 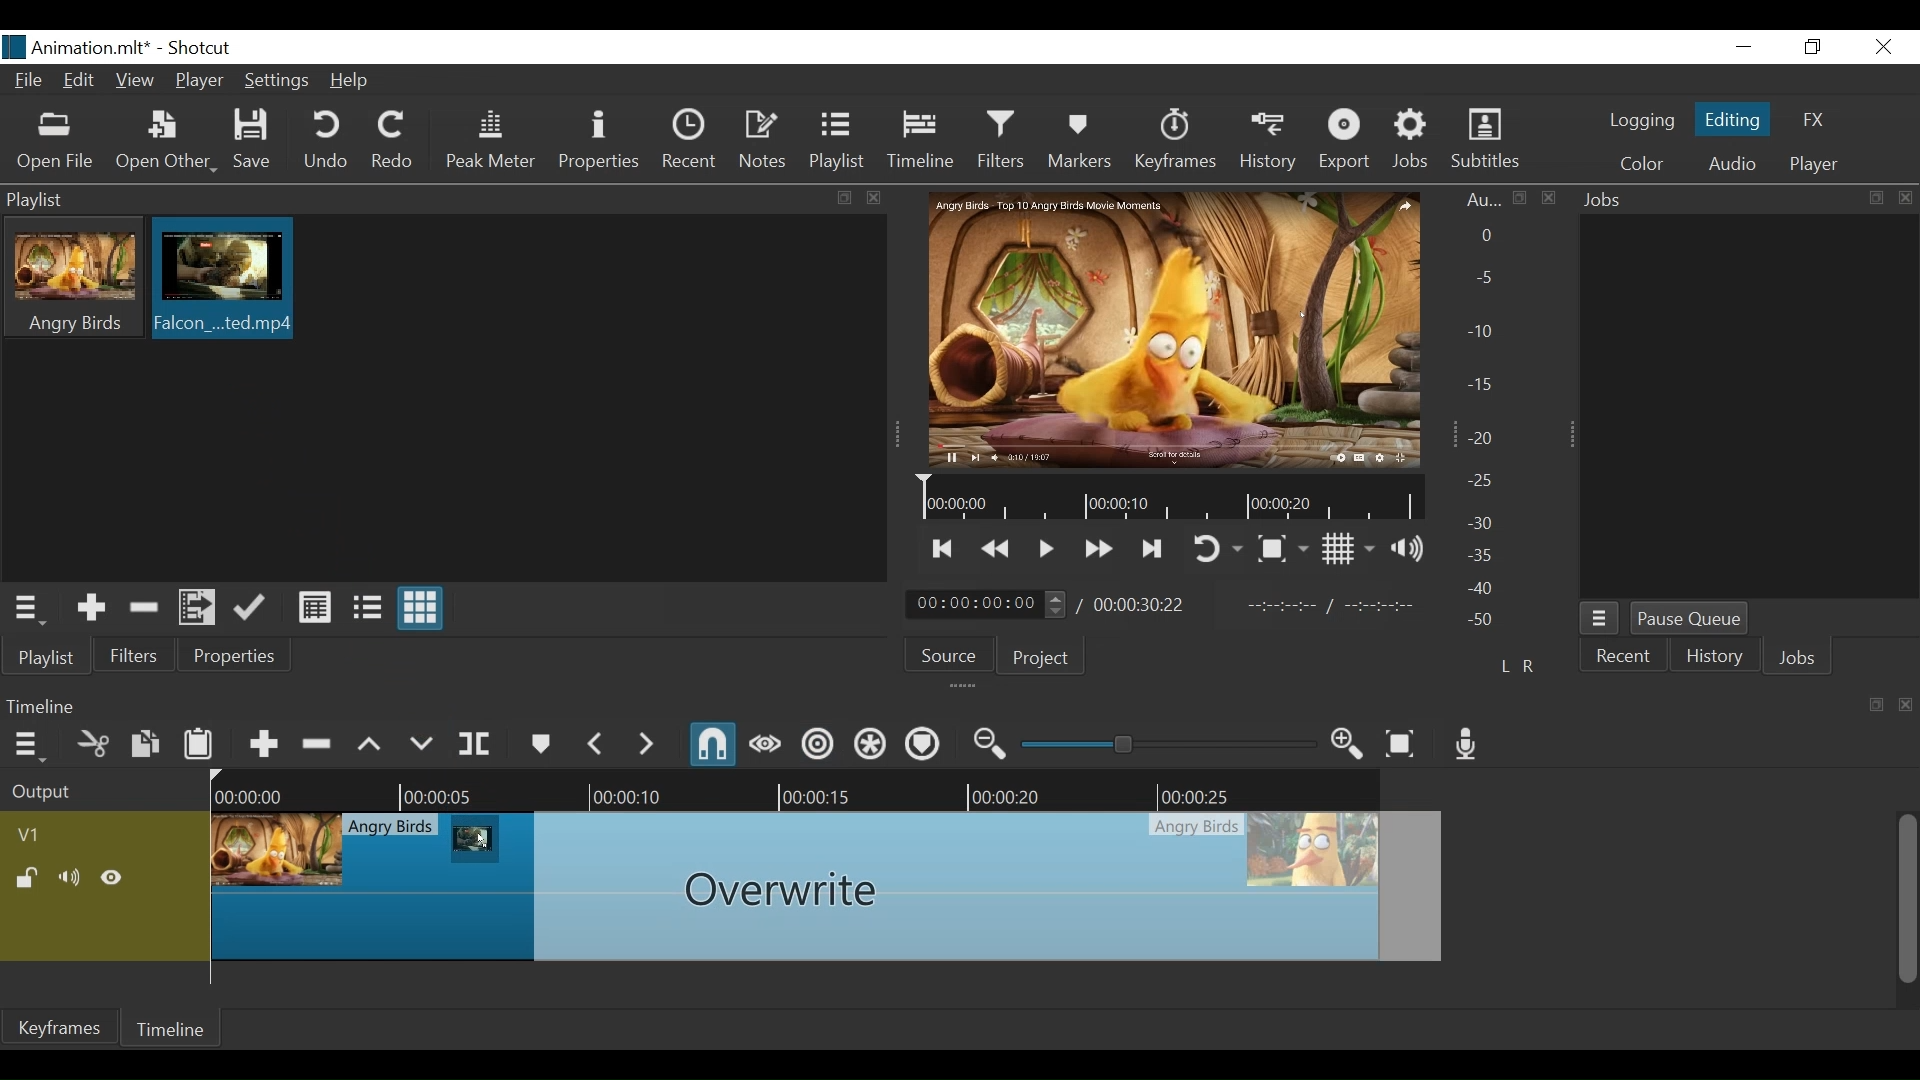 What do you see at coordinates (145, 606) in the screenshot?
I see `Remove Cut` at bounding box center [145, 606].